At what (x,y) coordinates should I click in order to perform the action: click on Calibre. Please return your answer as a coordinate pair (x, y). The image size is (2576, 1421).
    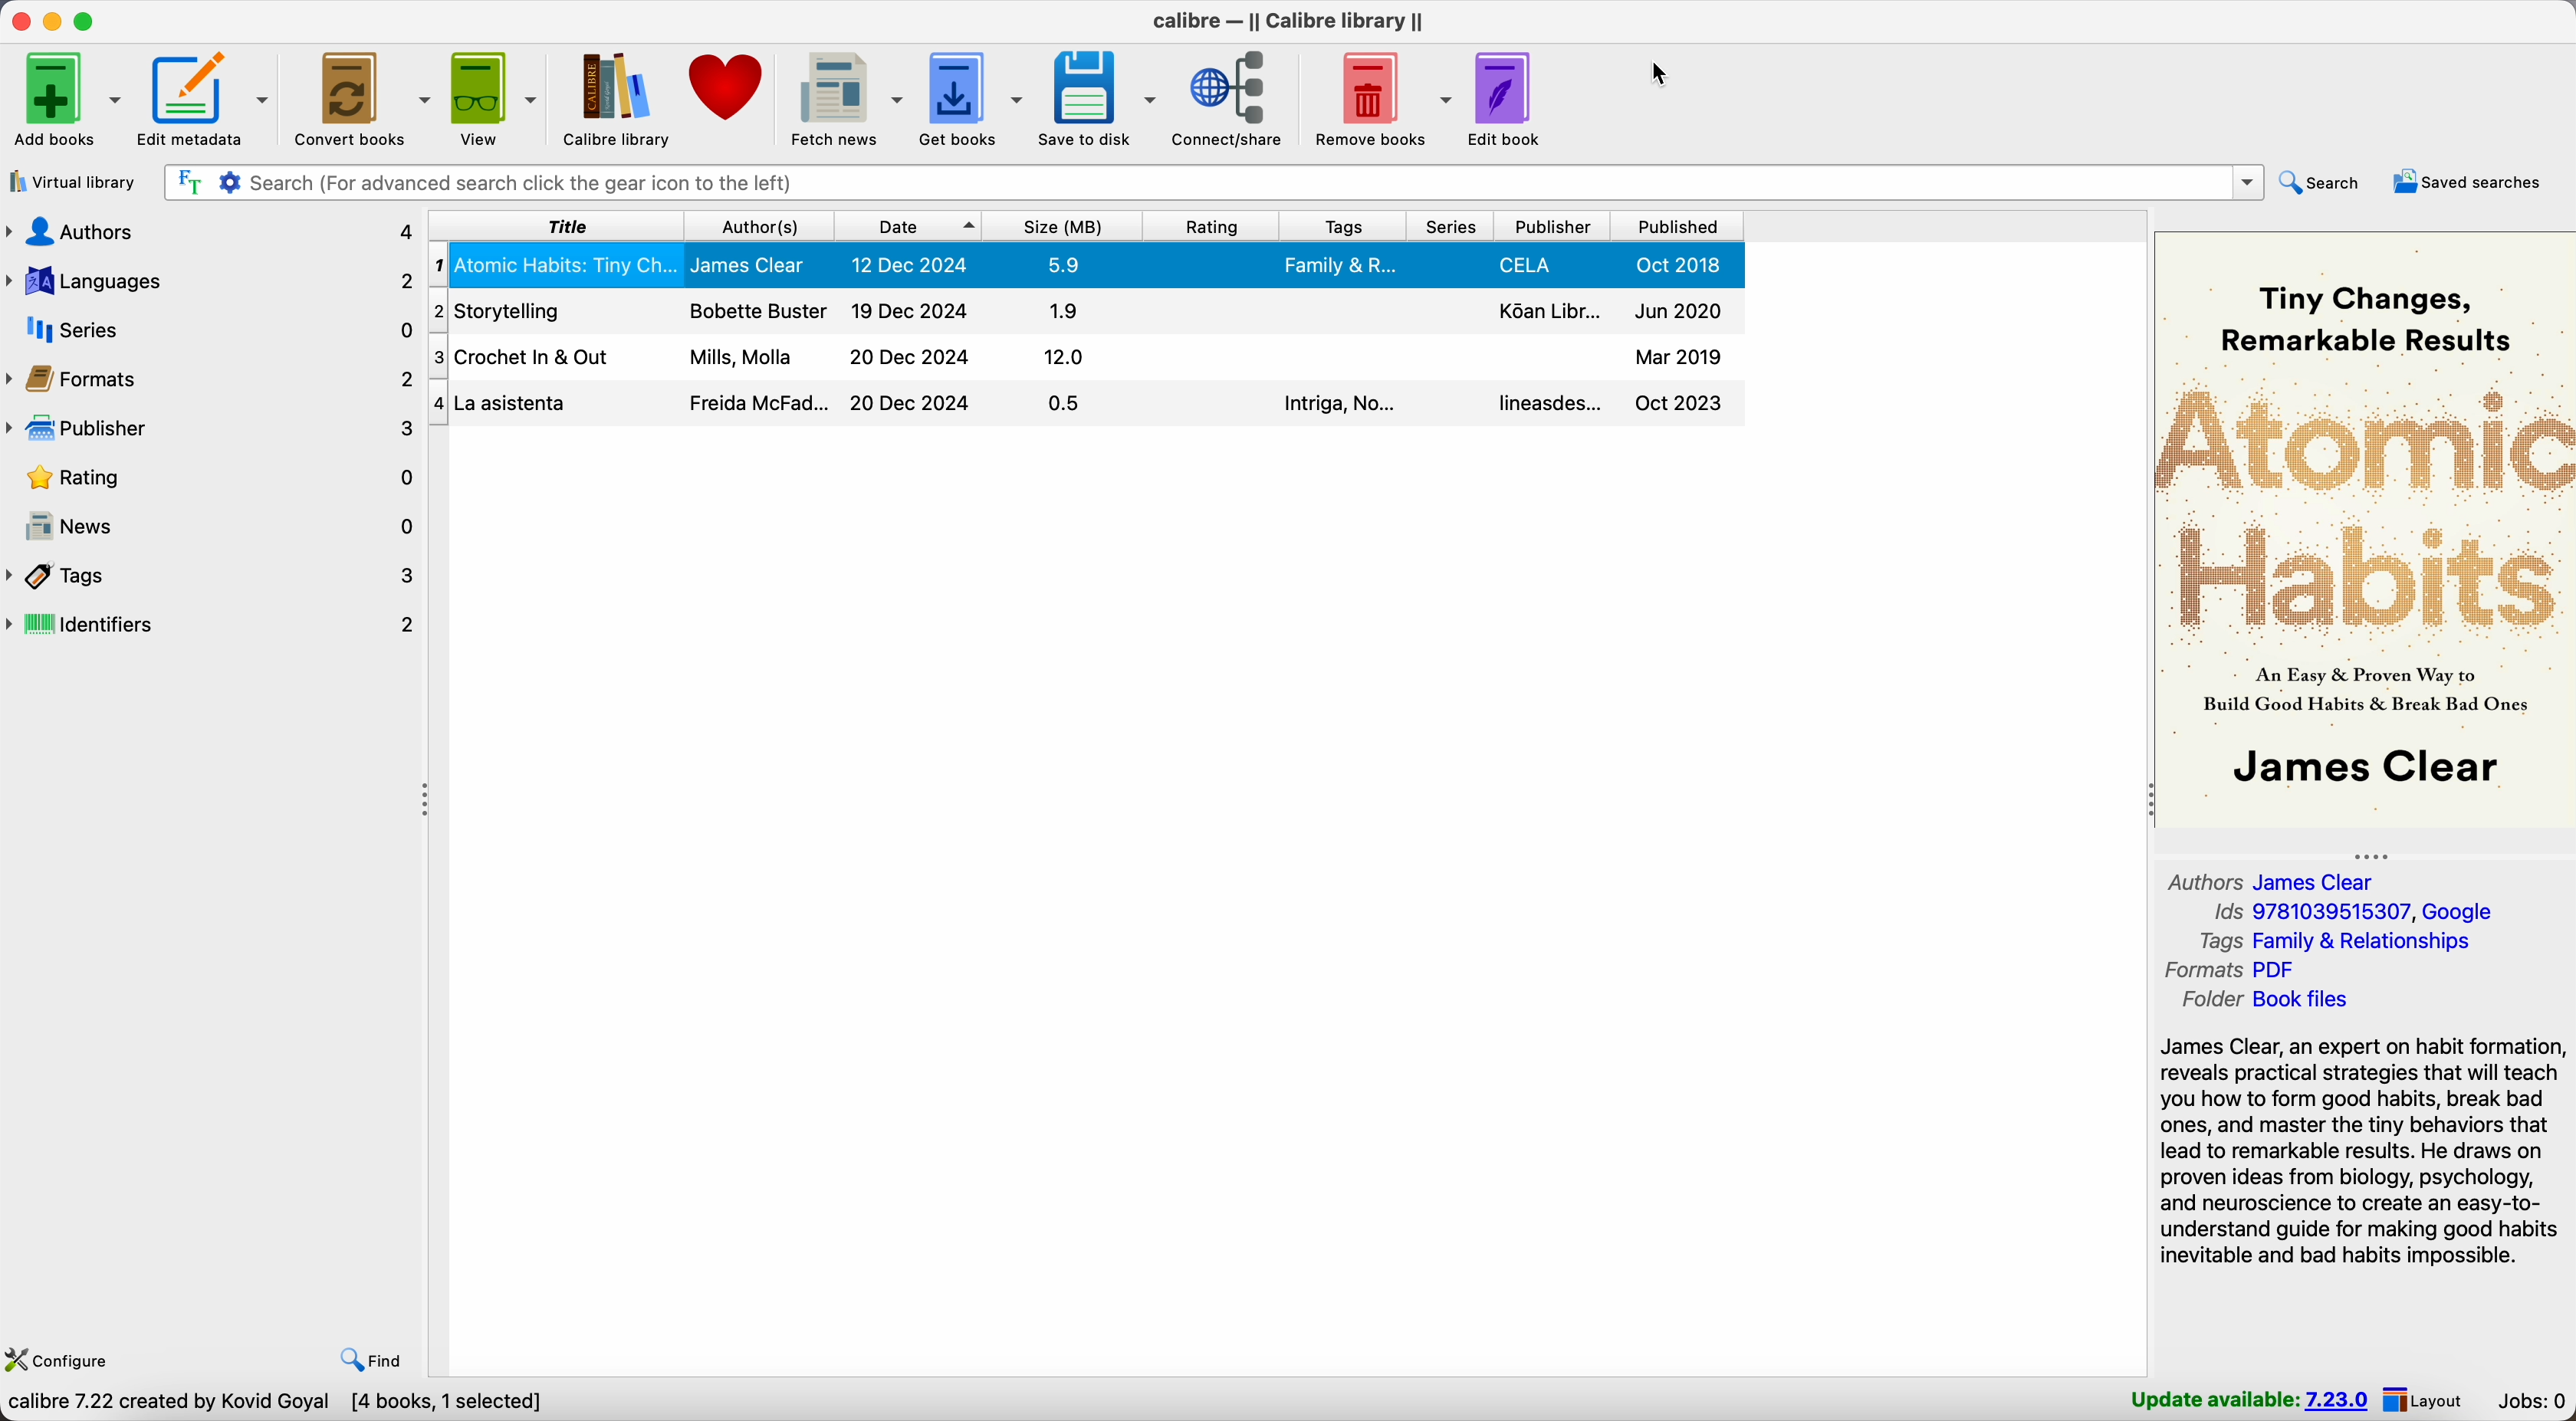
    Looking at the image, I should click on (1291, 21).